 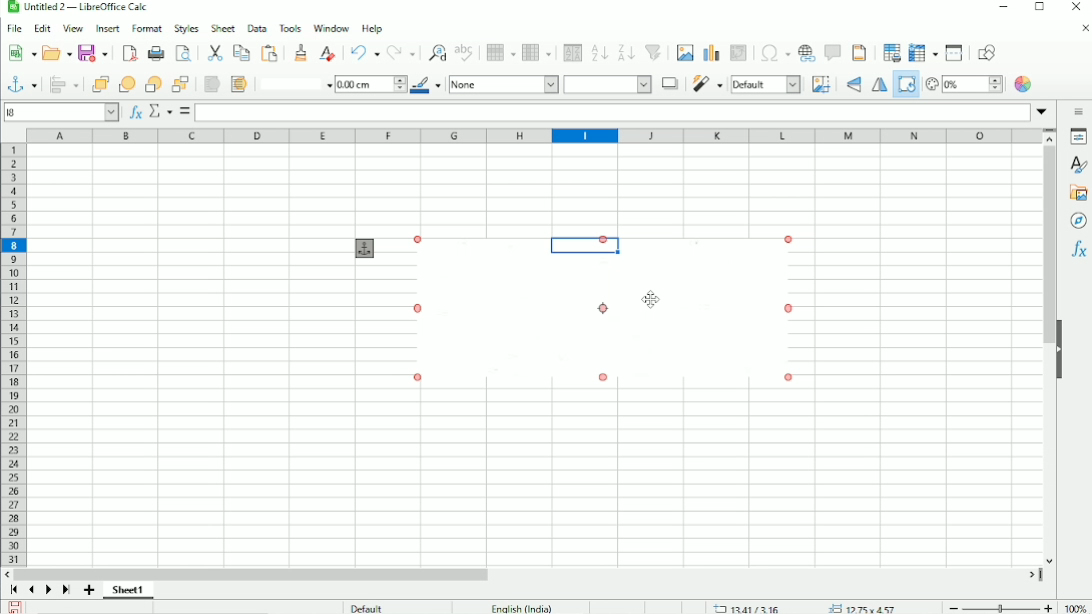 I want to click on Gallery, so click(x=1077, y=193).